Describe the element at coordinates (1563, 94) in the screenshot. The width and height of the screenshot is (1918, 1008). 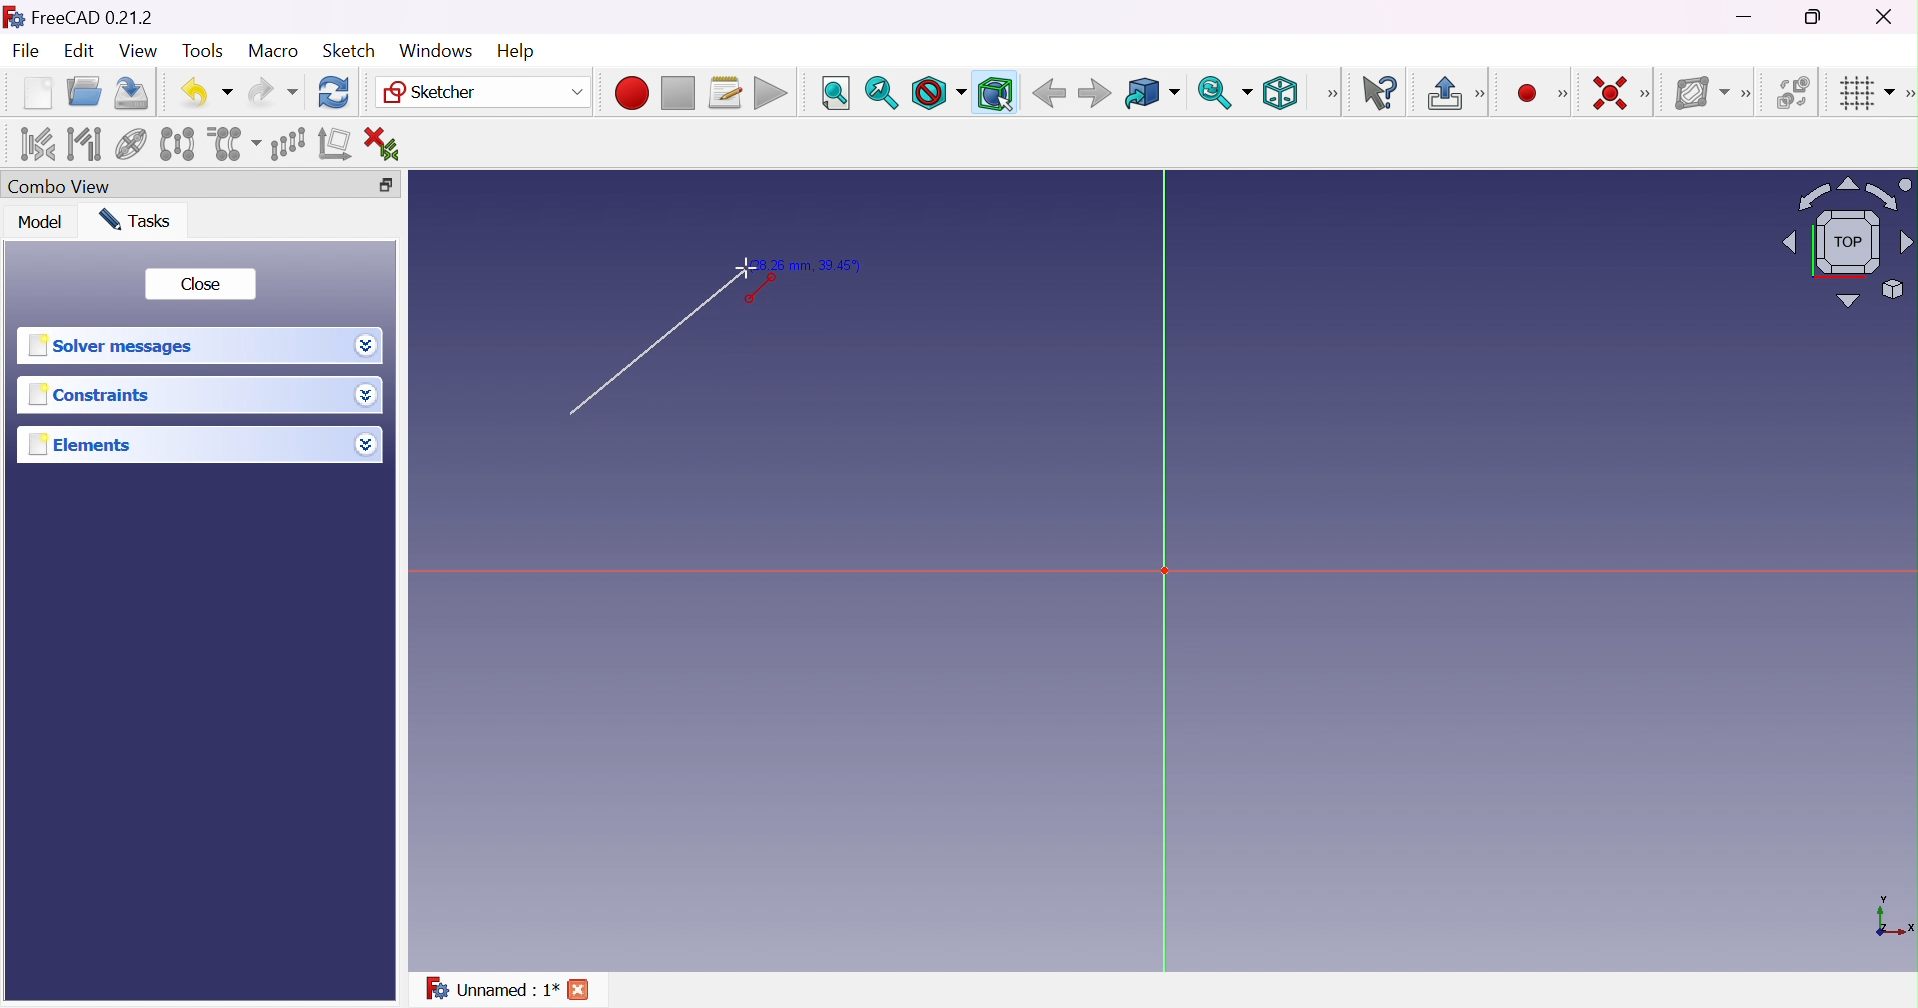
I see `[Sketcher geometrics]` at that location.